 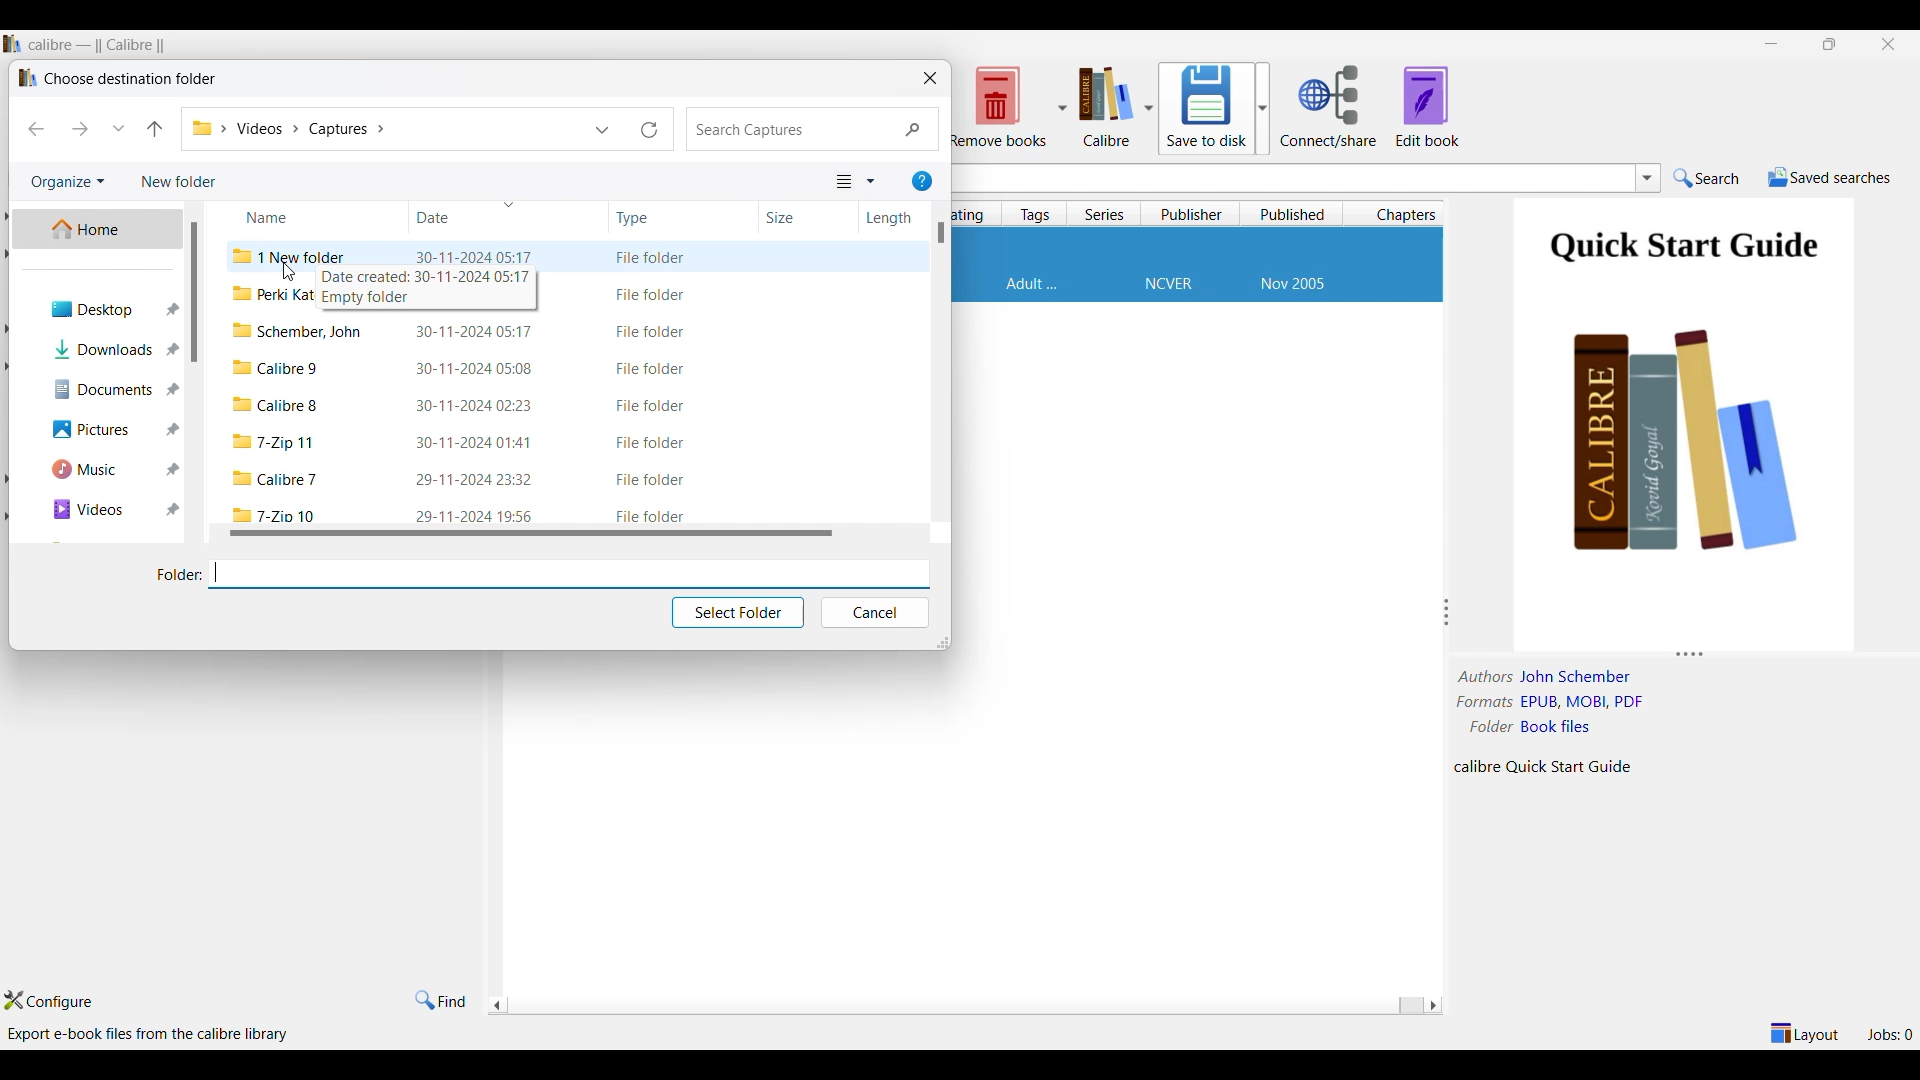 What do you see at coordinates (473, 256) in the screenshot?
I see `date ` at bounding box center [473, 256].